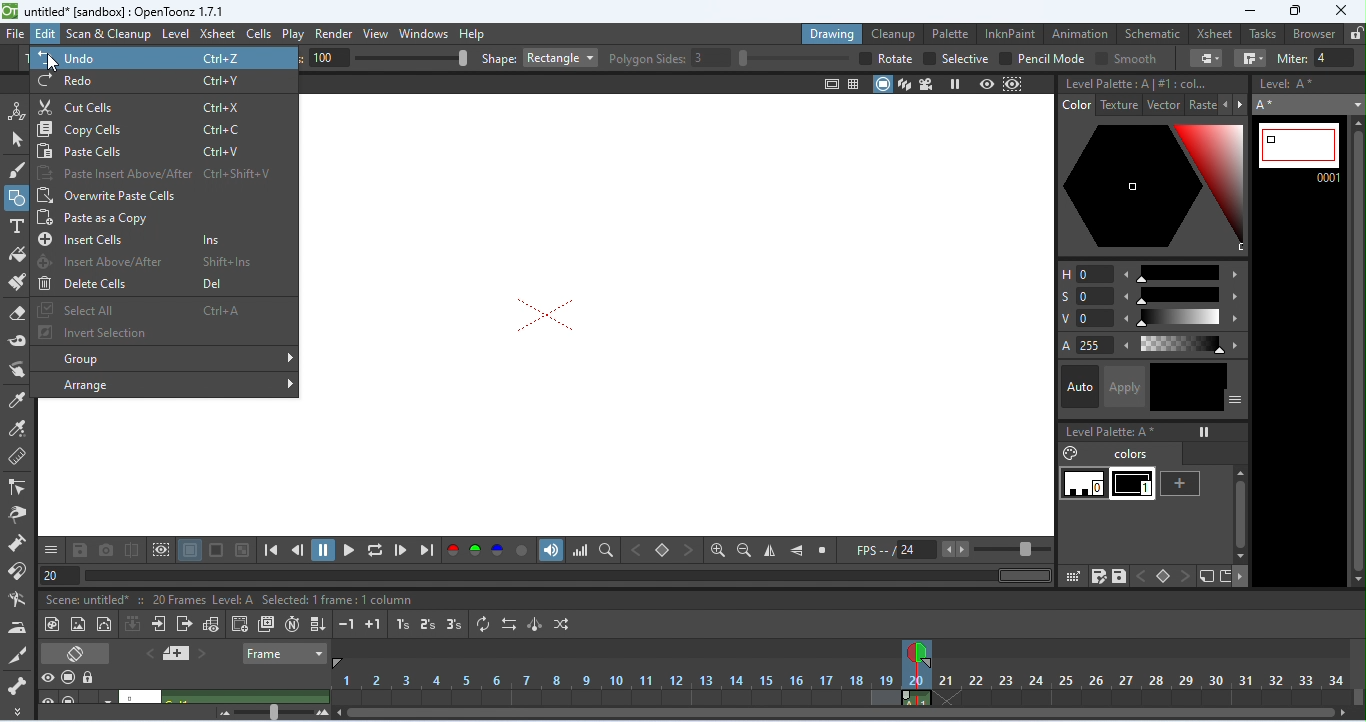 The height and width of the screenshot is (722, 1366). I want to click on color, so click(1076, 106).